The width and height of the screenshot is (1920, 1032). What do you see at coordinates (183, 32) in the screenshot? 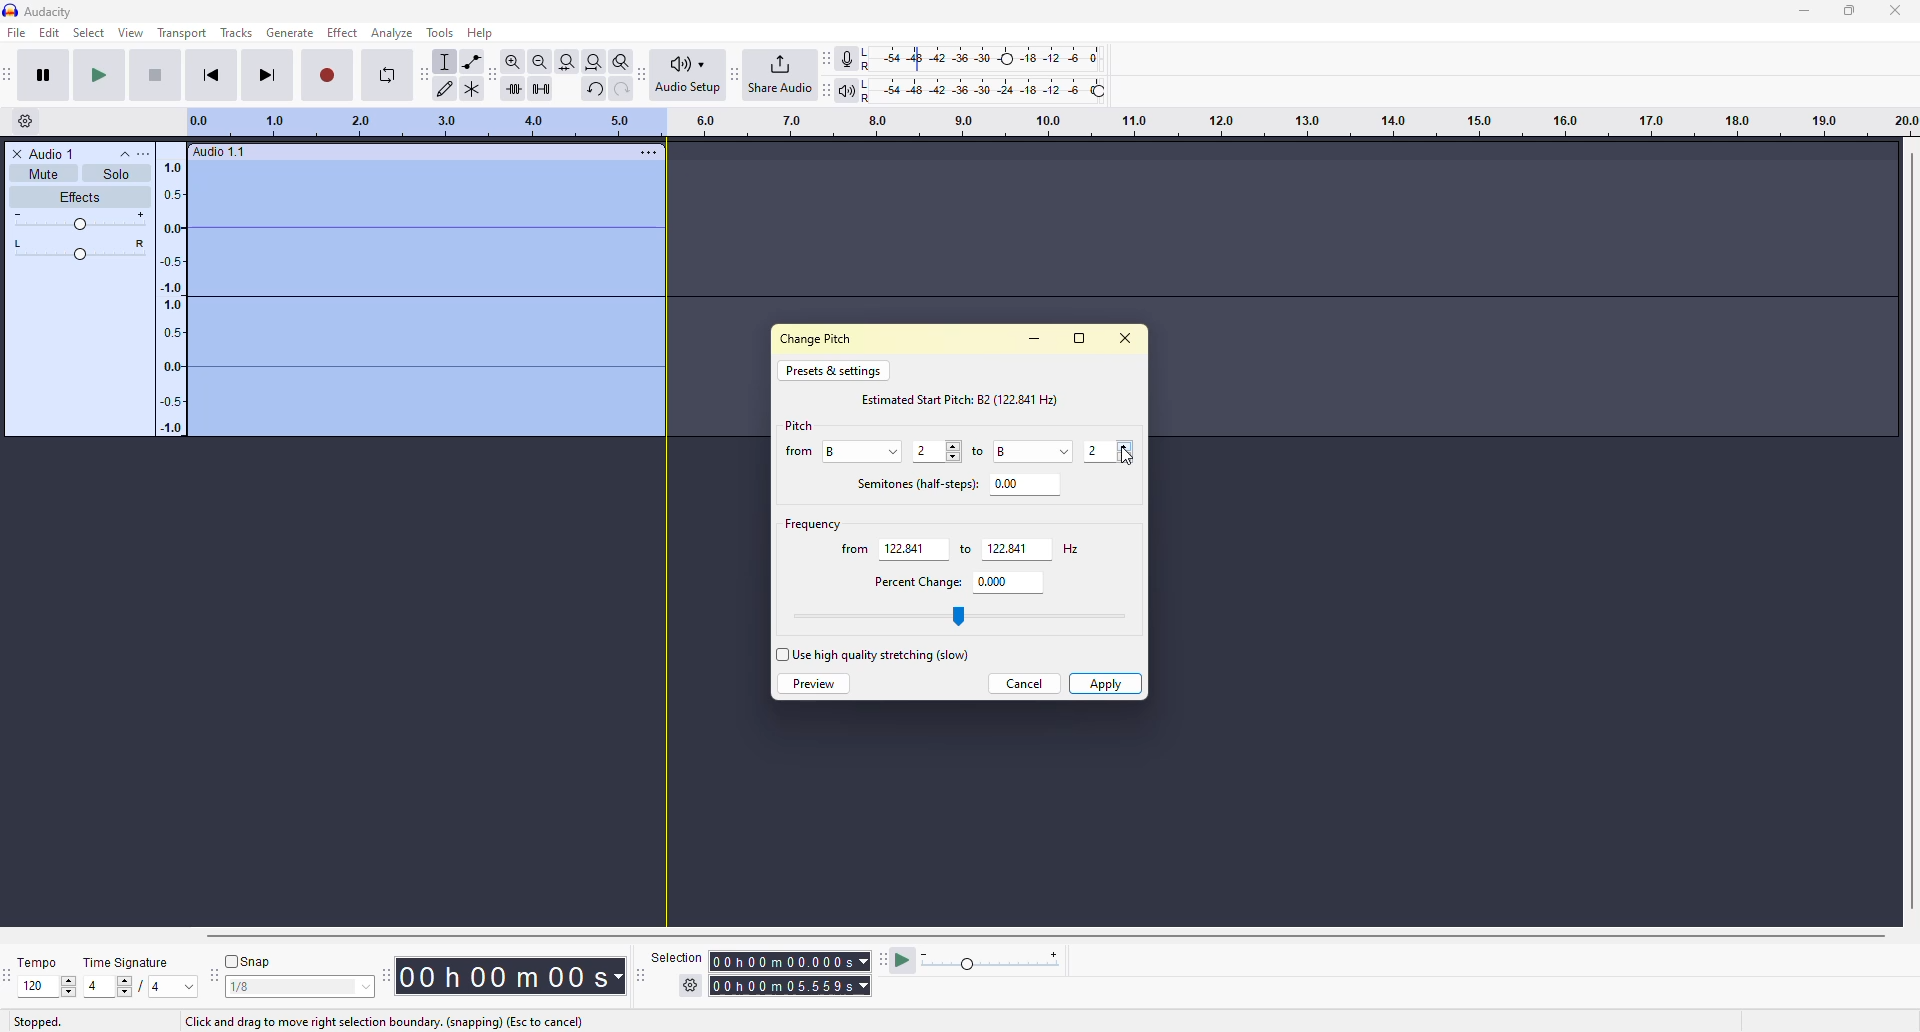
I see `transport` at bounding box center [183, 32].